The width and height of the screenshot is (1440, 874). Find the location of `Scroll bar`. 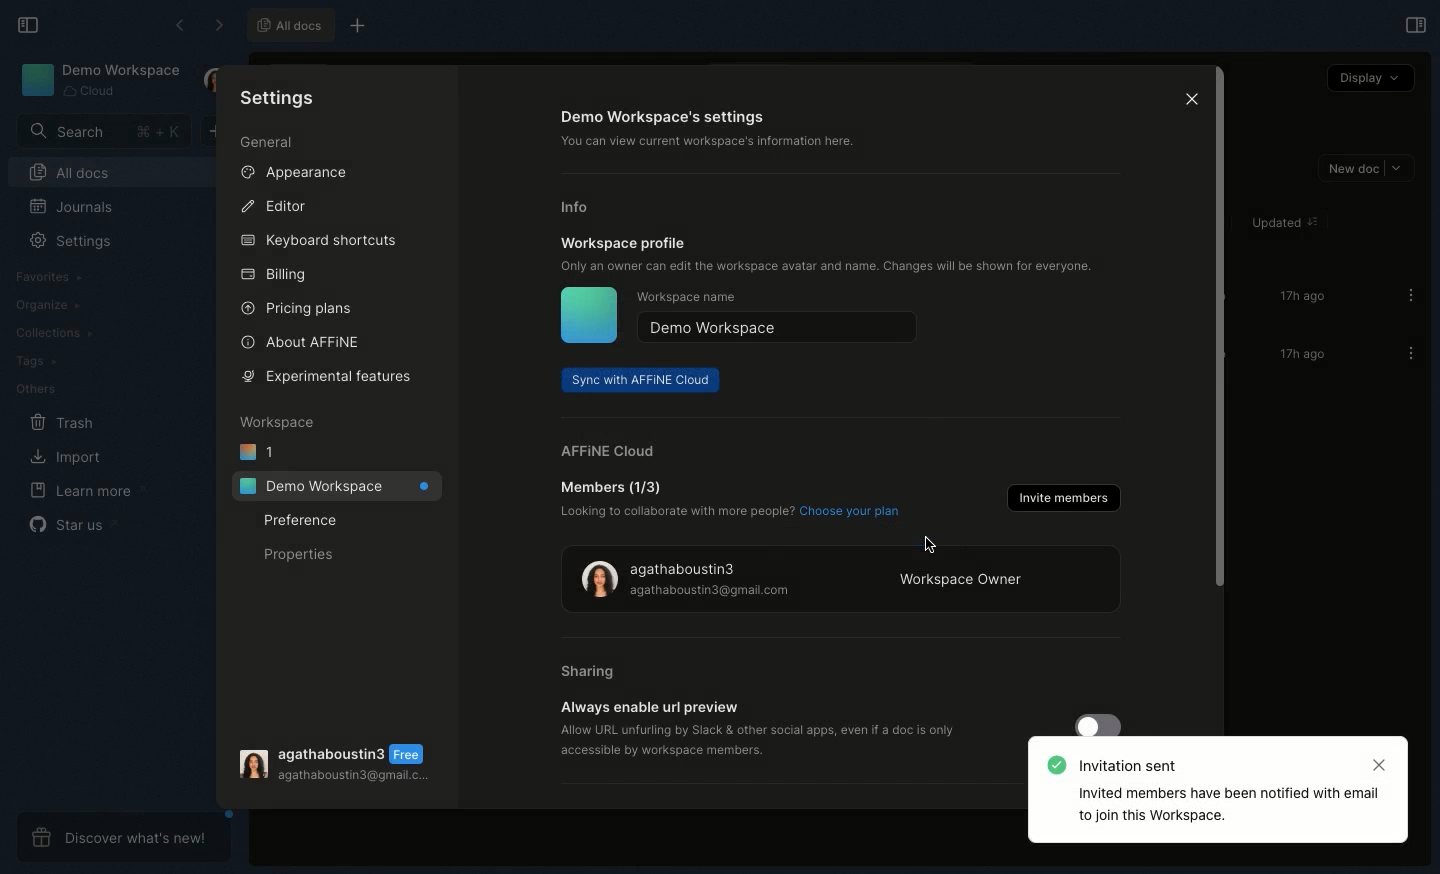

Scroll bar is located at coordinates (1222, 330).